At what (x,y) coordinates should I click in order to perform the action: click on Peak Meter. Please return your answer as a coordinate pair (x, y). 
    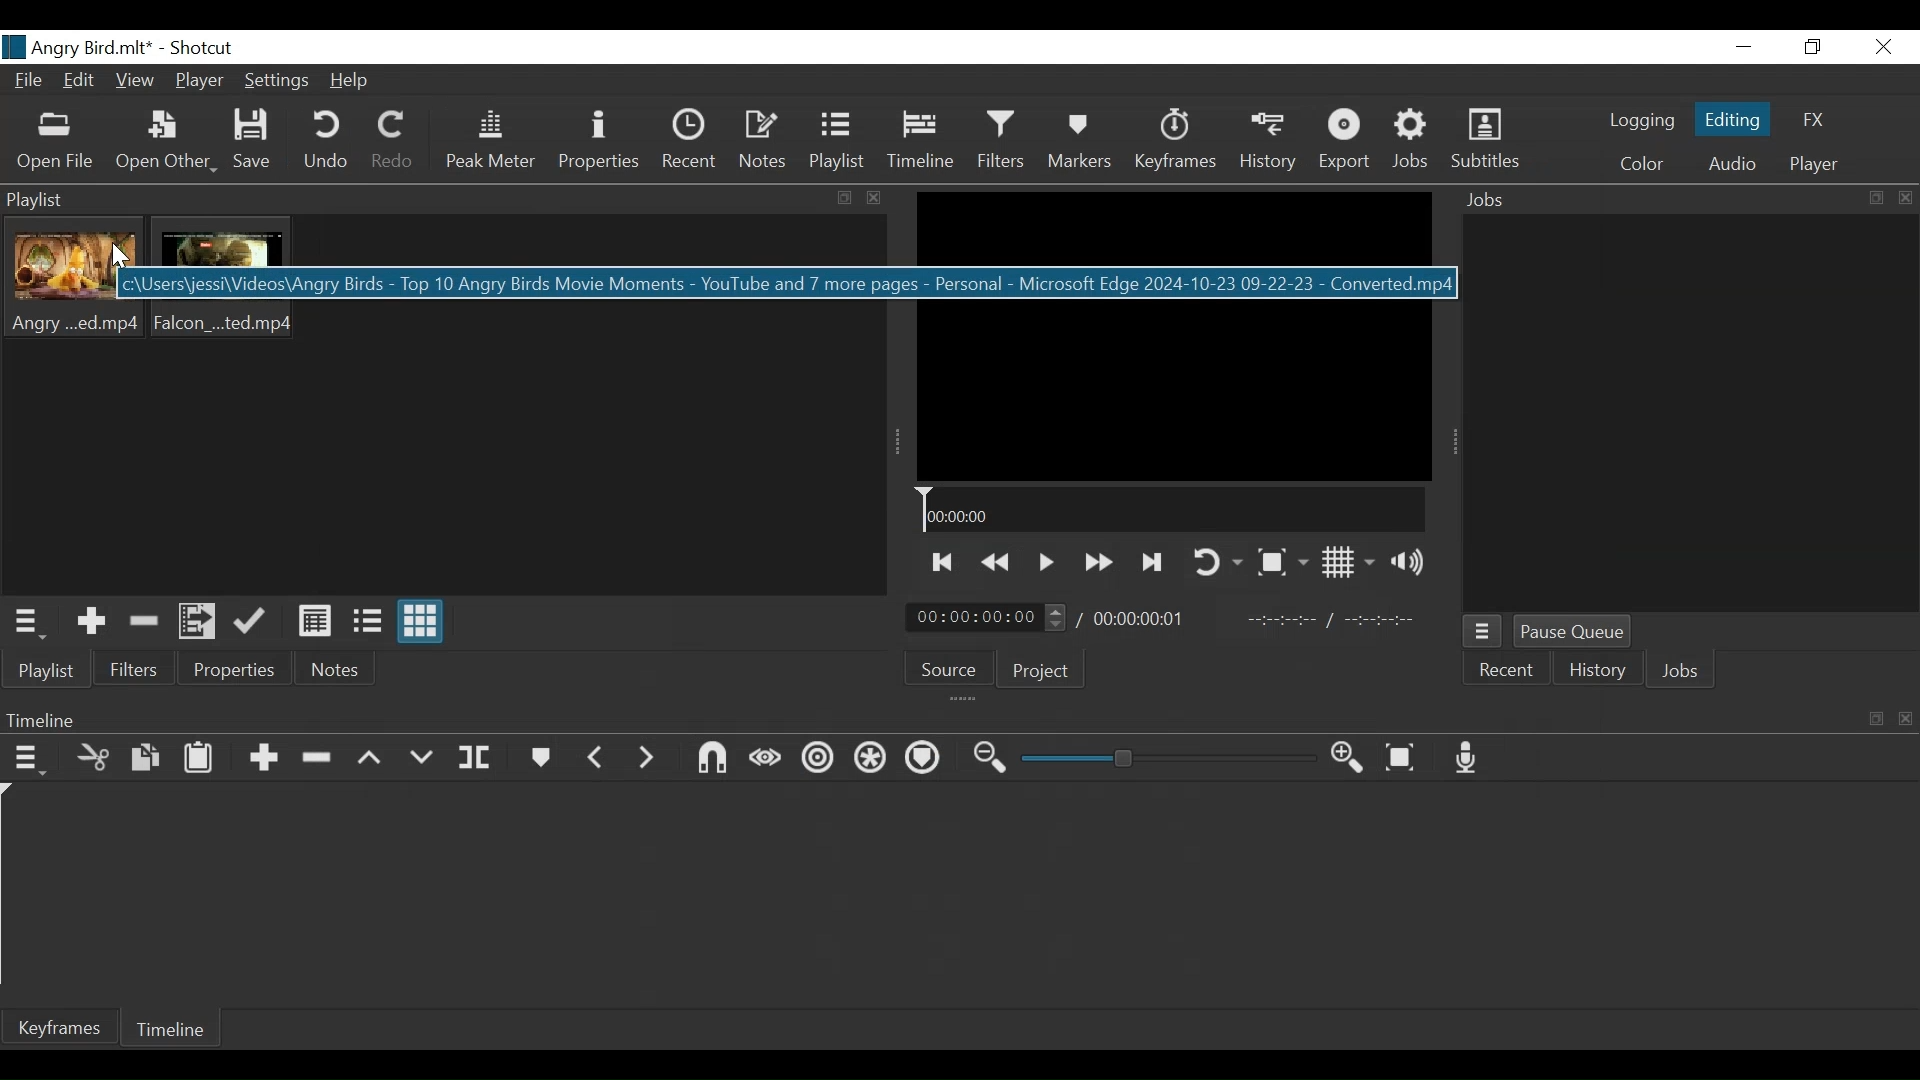
    Looking at the image, I should click on (488, 145).